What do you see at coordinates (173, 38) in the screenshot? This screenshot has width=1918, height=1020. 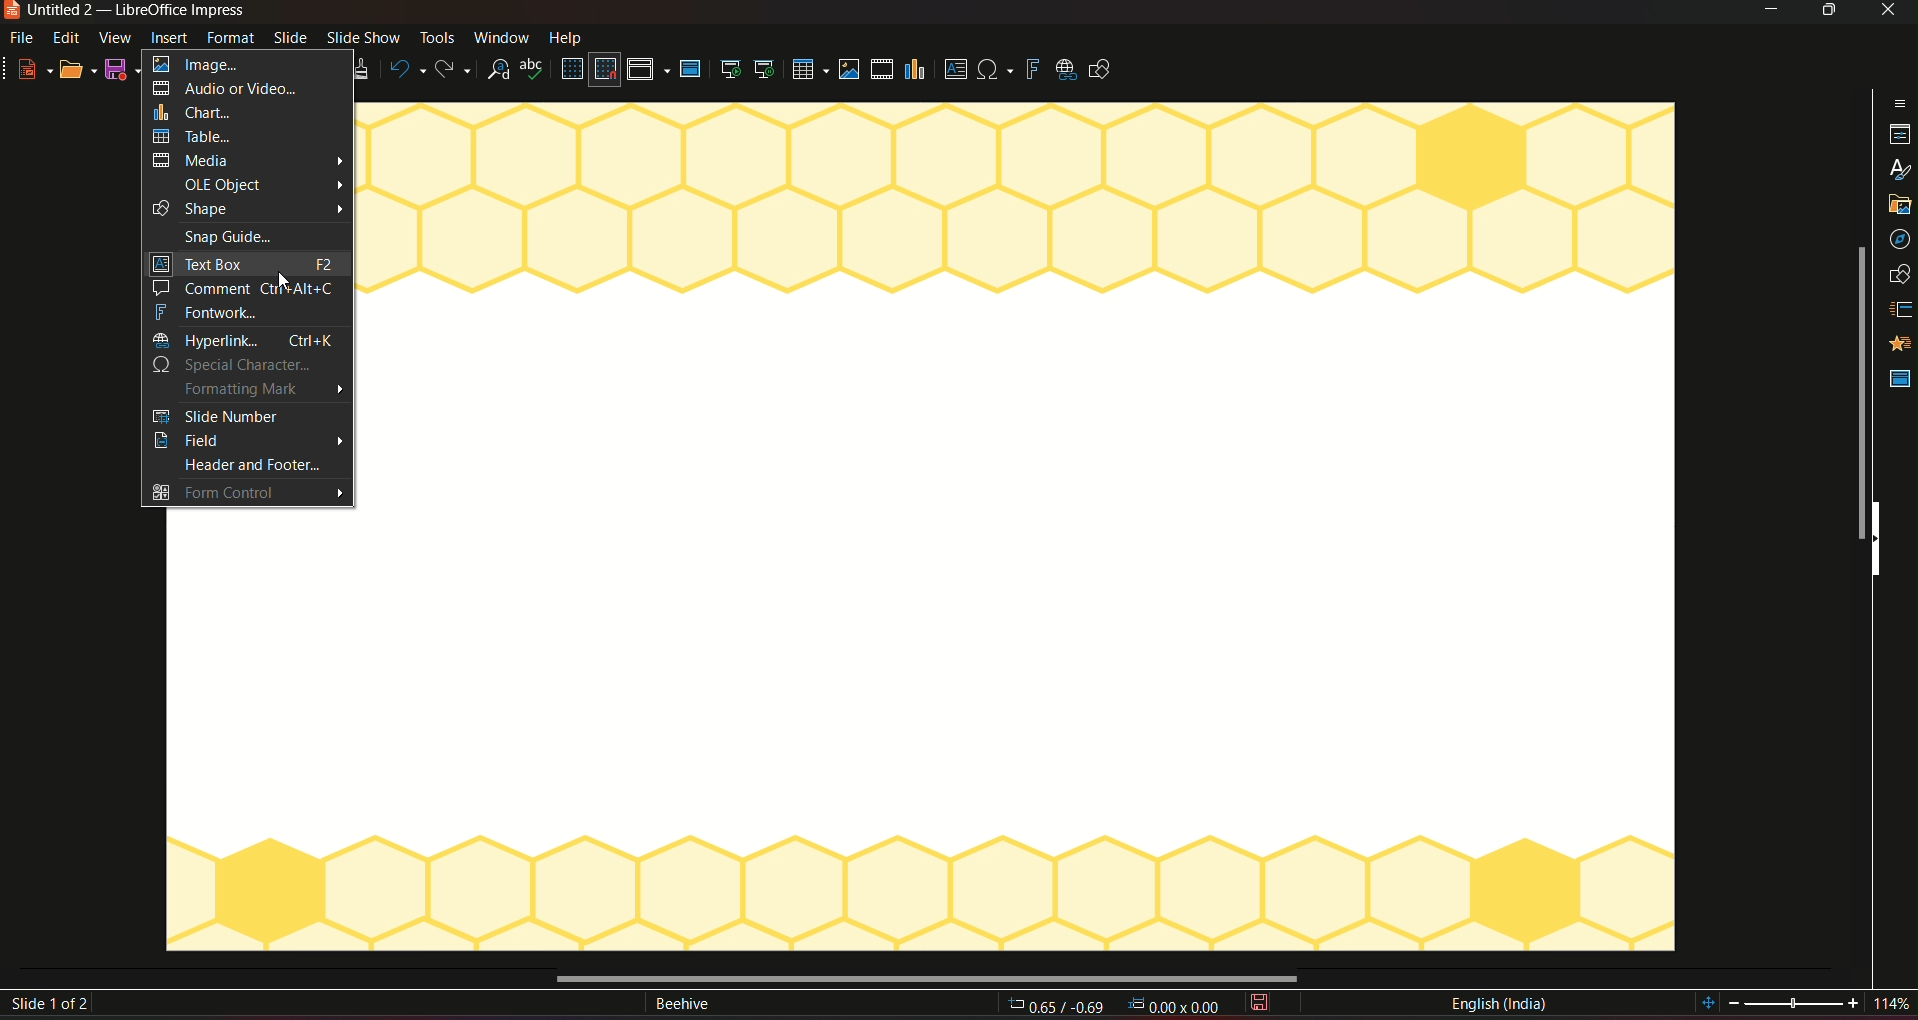 I see `insert` at bounding box center [173, 38].